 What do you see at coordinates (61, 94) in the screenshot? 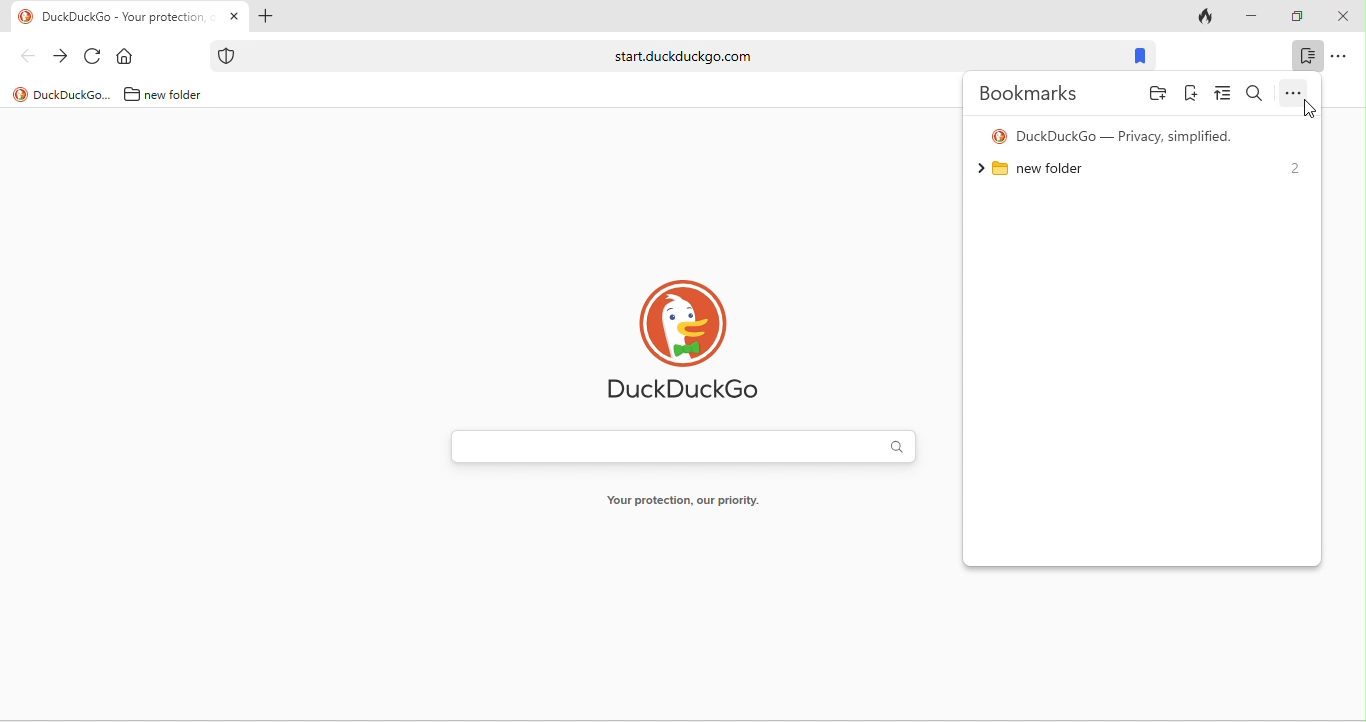
I see `duckduckgo ` at bounding box center [61, 94].